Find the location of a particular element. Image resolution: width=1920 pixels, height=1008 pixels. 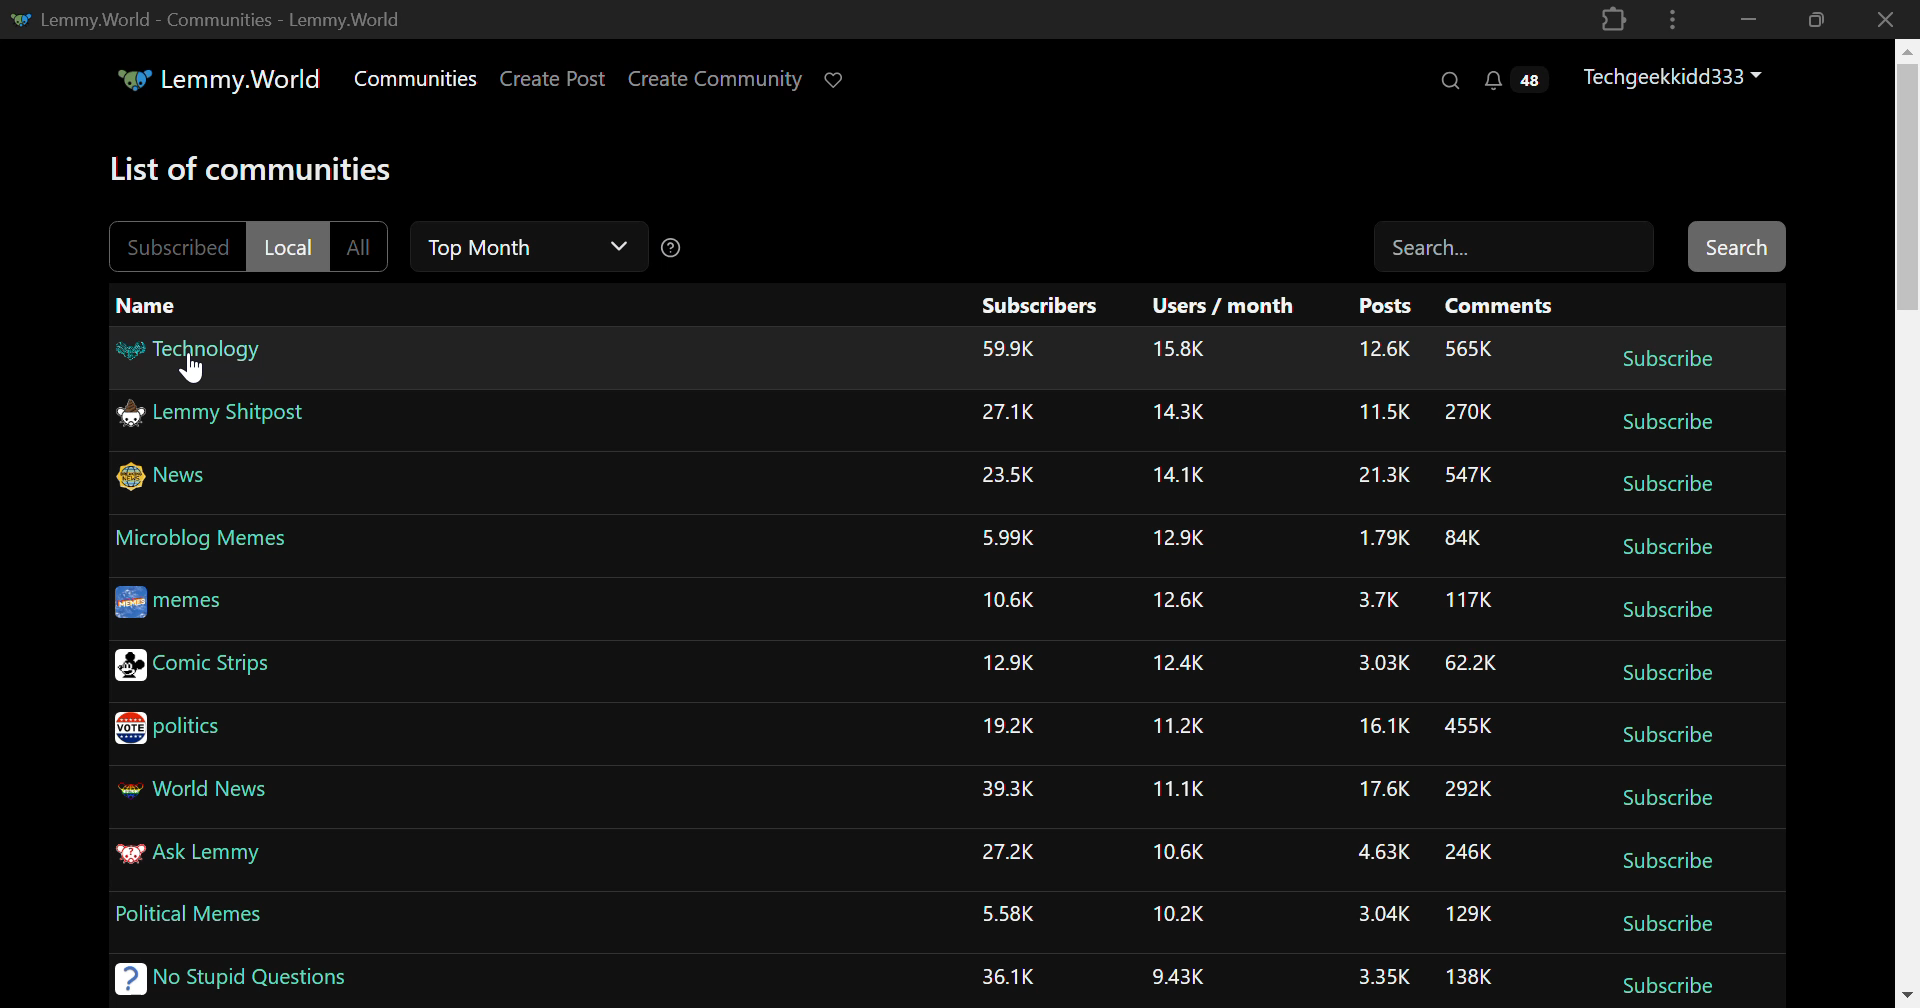

138K is located at coordinates (1468, 981).